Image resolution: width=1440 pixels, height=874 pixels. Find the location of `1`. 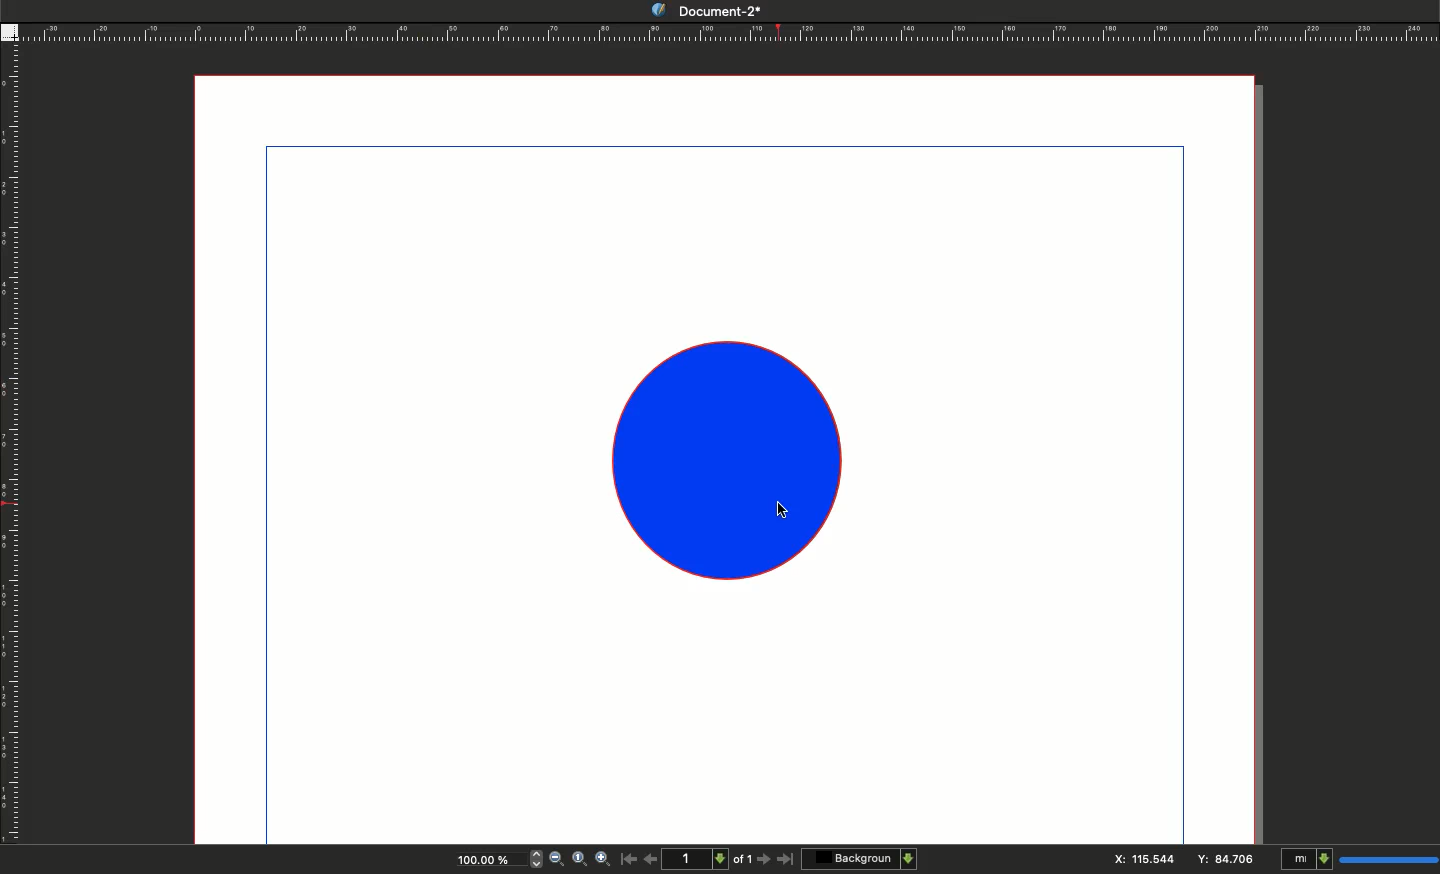

1 is located at coordinates (698, 858).